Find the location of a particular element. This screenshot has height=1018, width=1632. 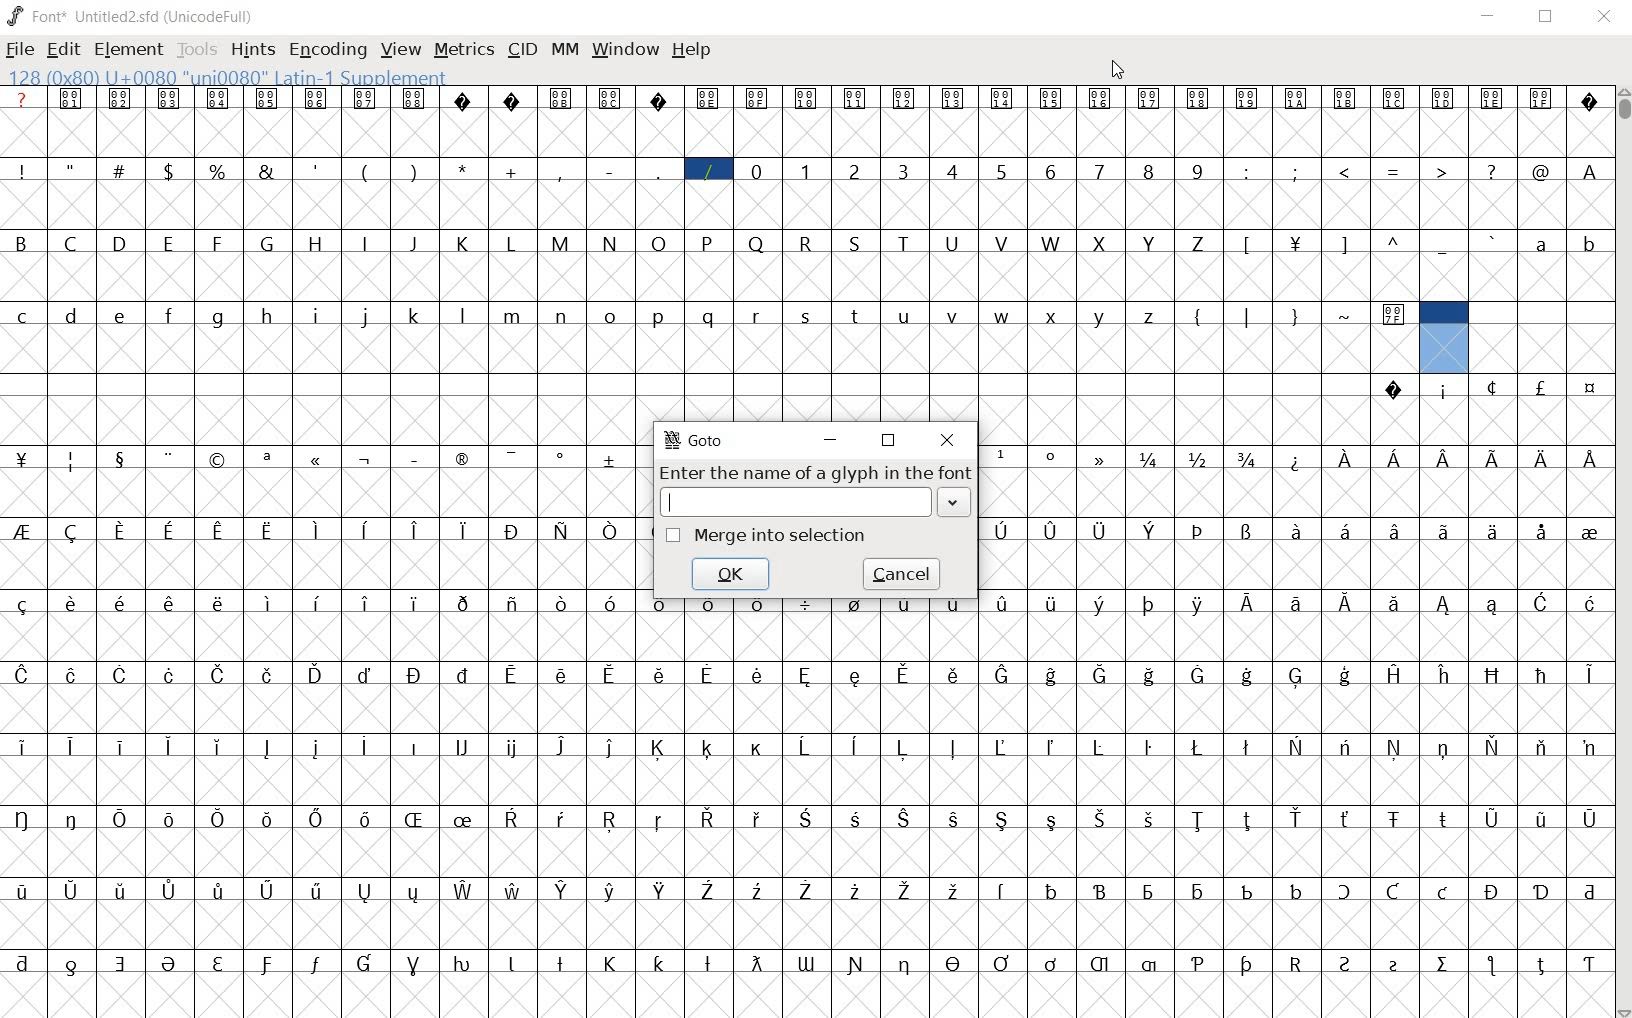

Symbol is located at coordinates (1590, 531).